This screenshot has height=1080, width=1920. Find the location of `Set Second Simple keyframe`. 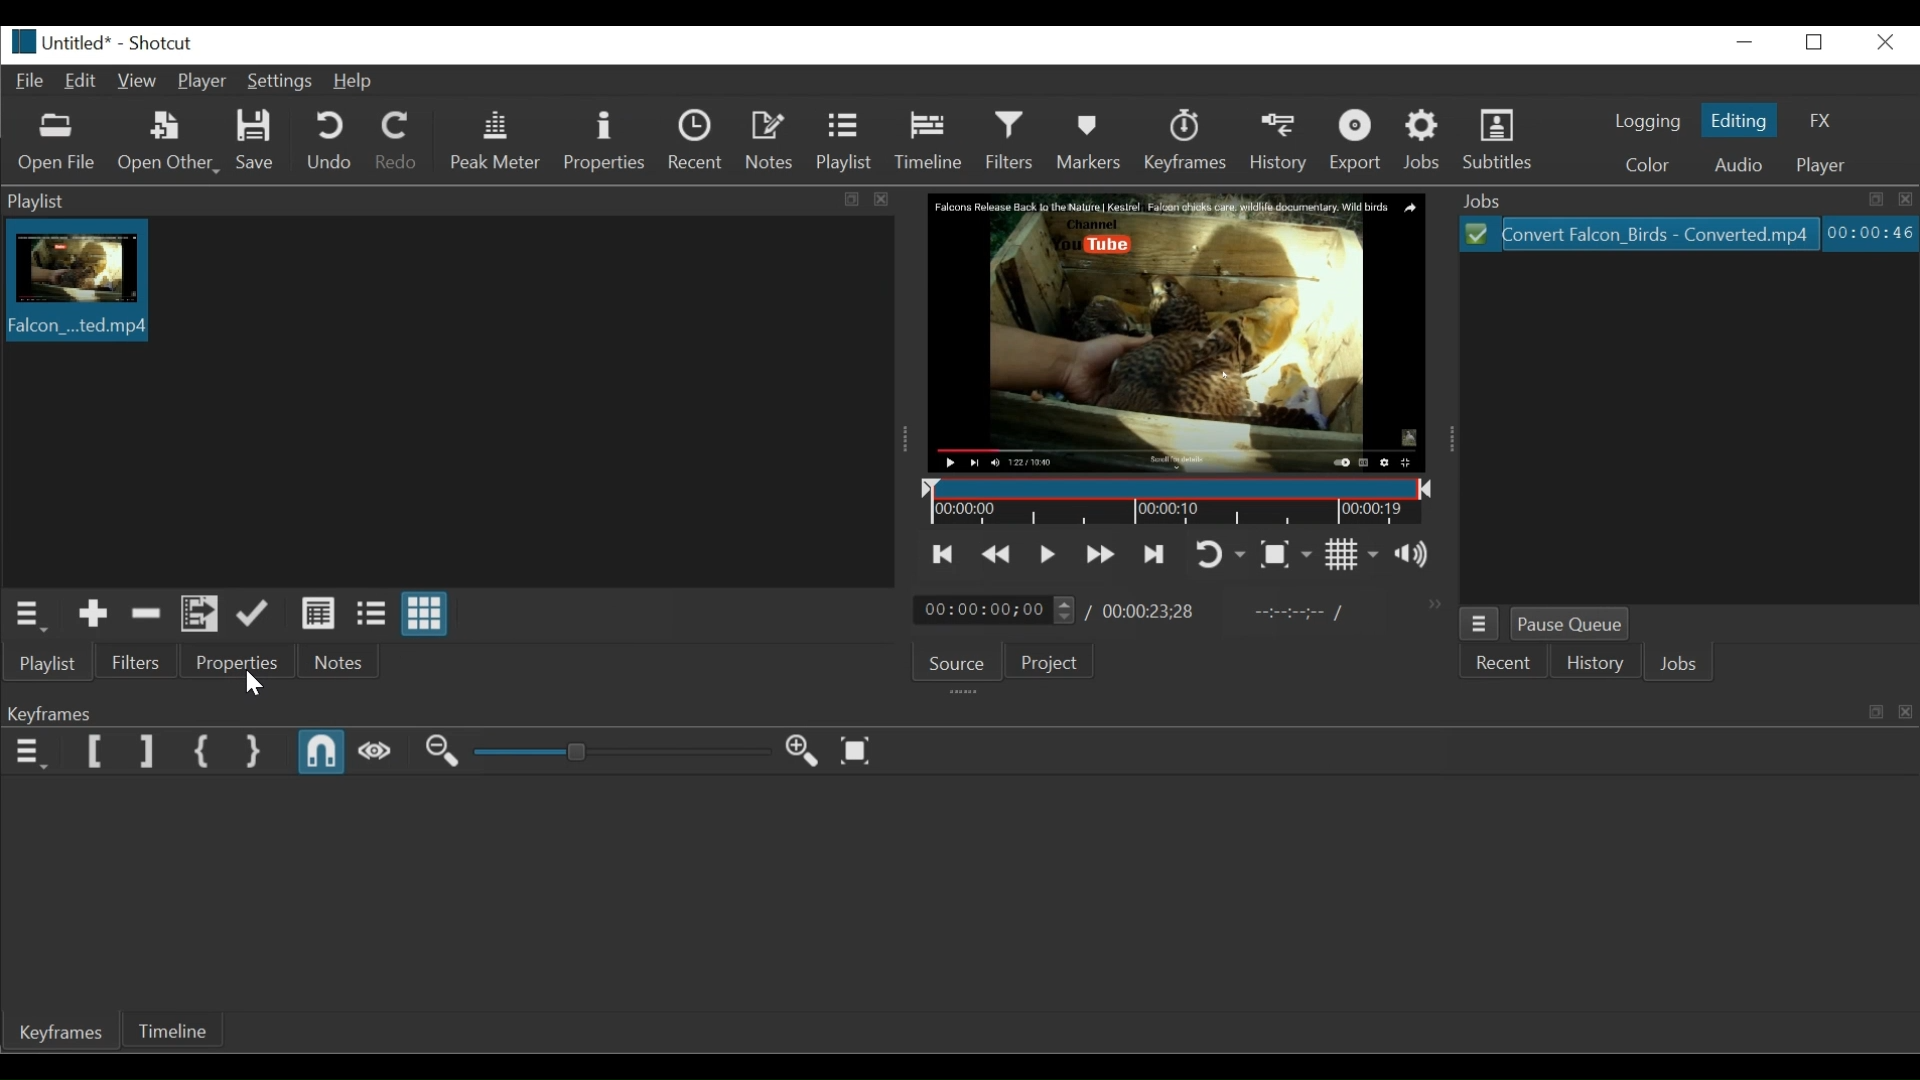

Set Second Simple keyframe is located at coordinates (254, 752).